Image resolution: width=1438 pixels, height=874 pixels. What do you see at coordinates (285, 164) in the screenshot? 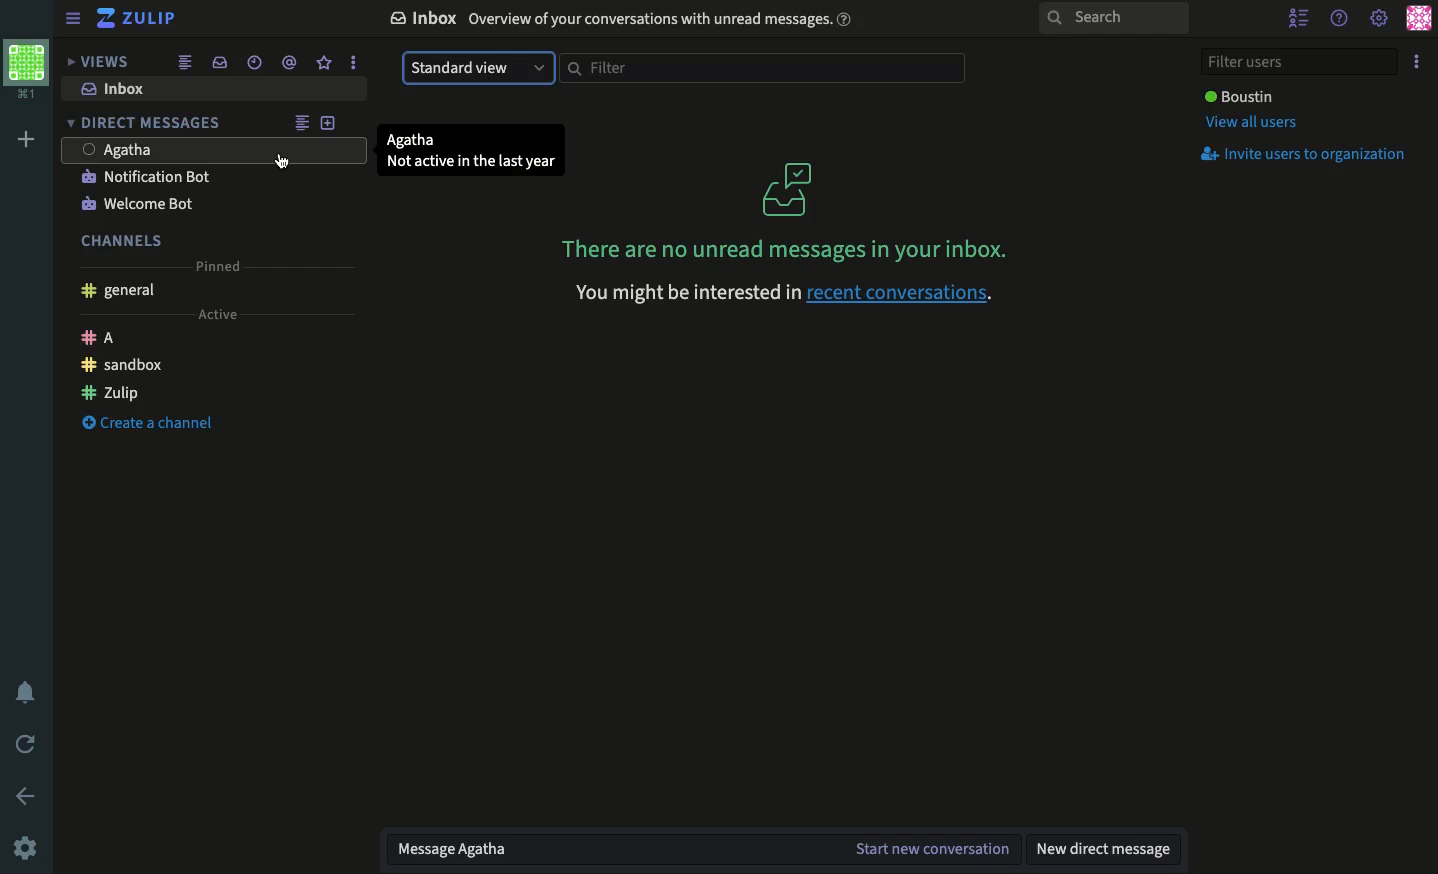
I see `Cursor` at bounding box center [285, 164].